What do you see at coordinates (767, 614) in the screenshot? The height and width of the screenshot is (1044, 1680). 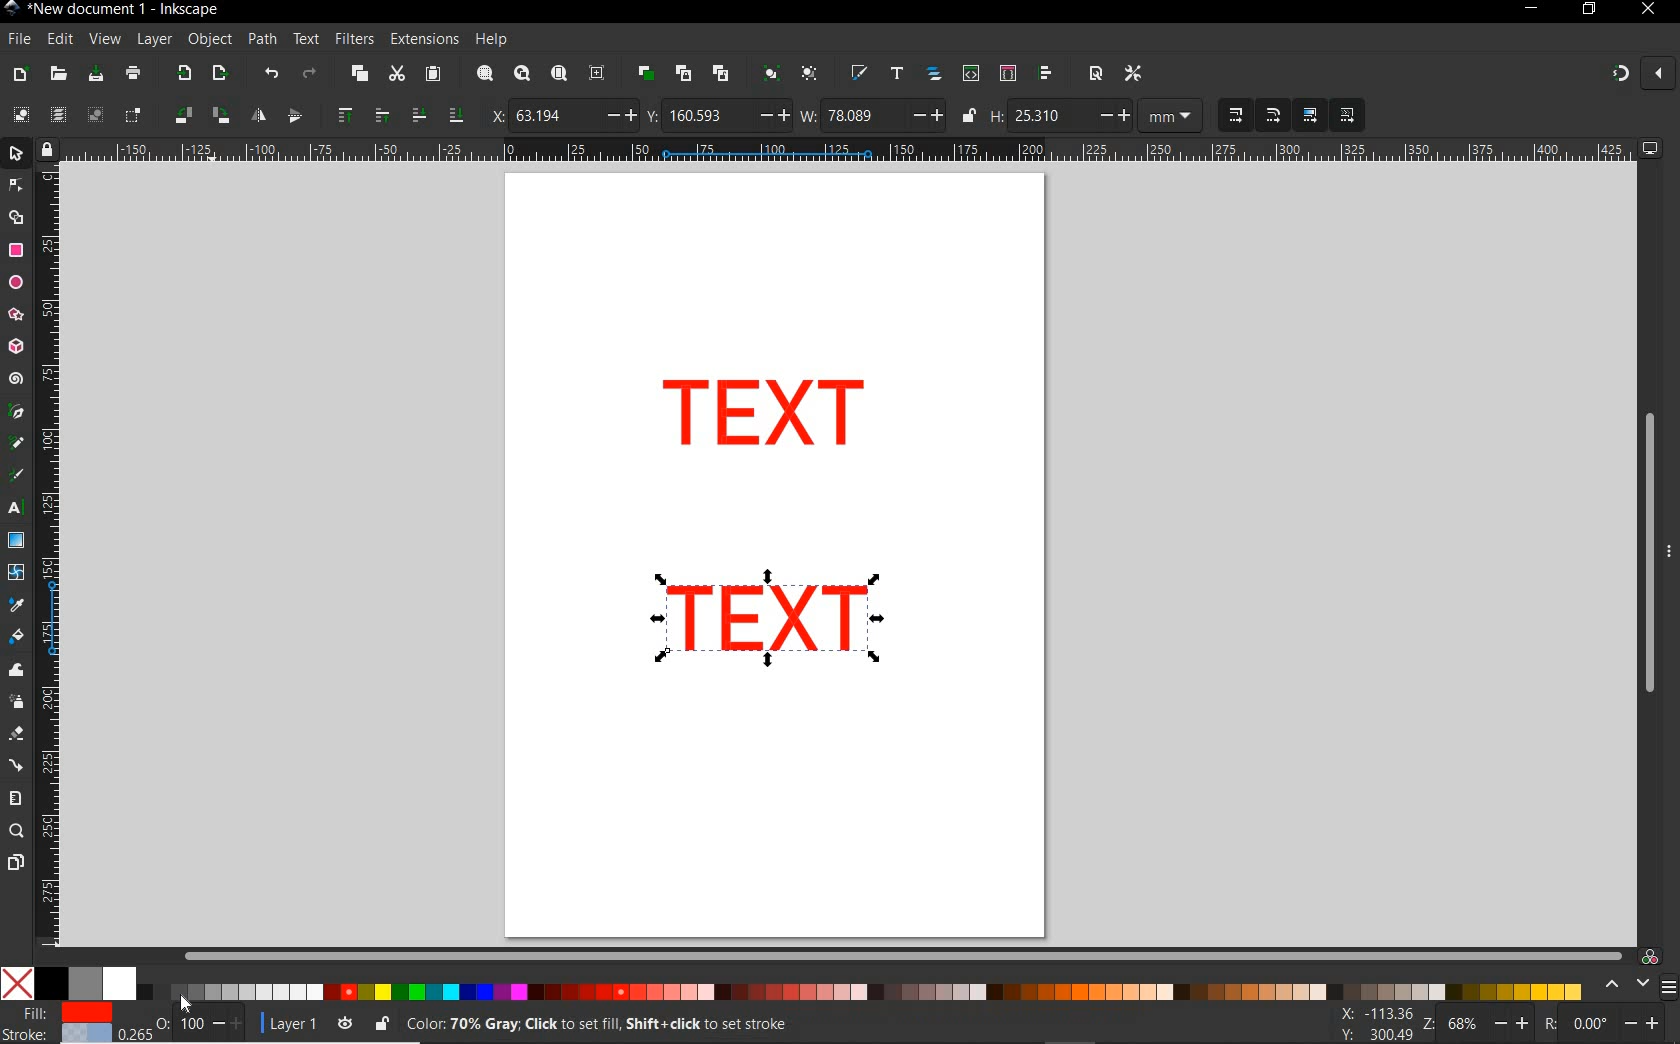 I see `text duplicate` at bounding box center [767, 614].